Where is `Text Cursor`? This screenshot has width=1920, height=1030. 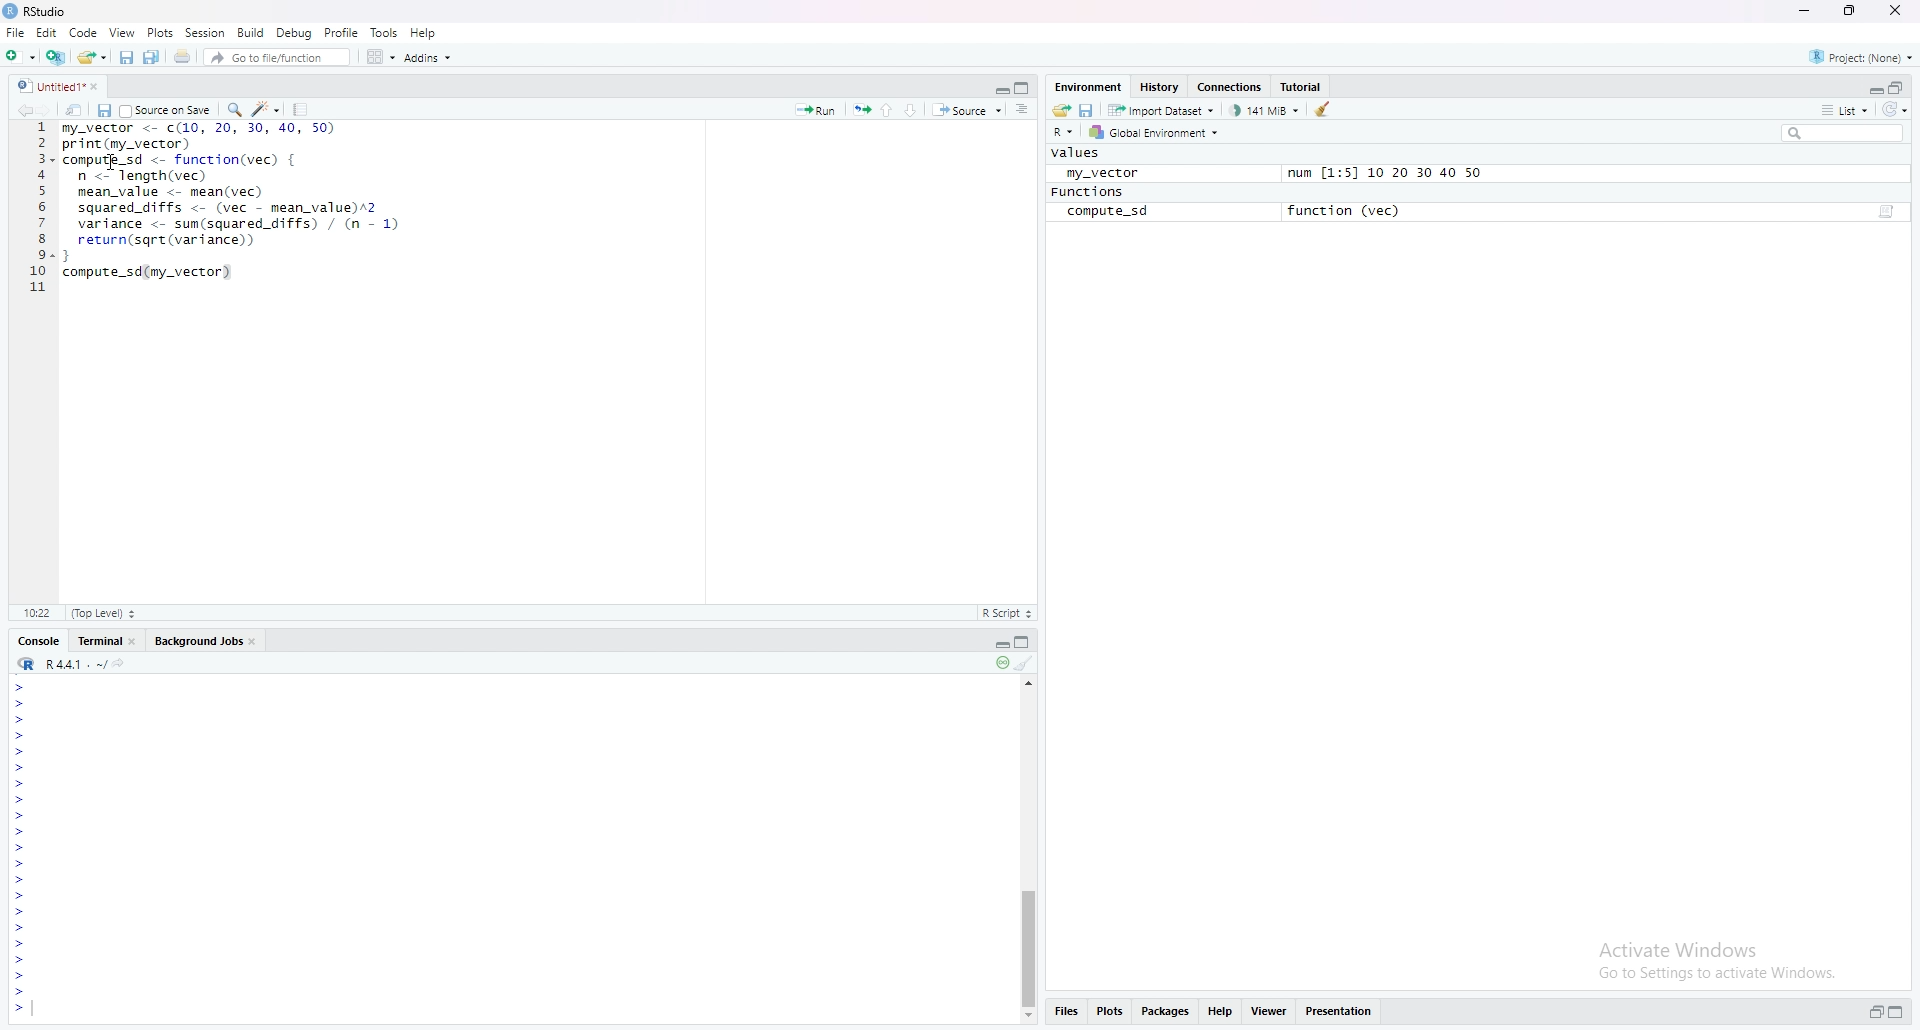
Text Cursor is located at coordinates (114, 164).